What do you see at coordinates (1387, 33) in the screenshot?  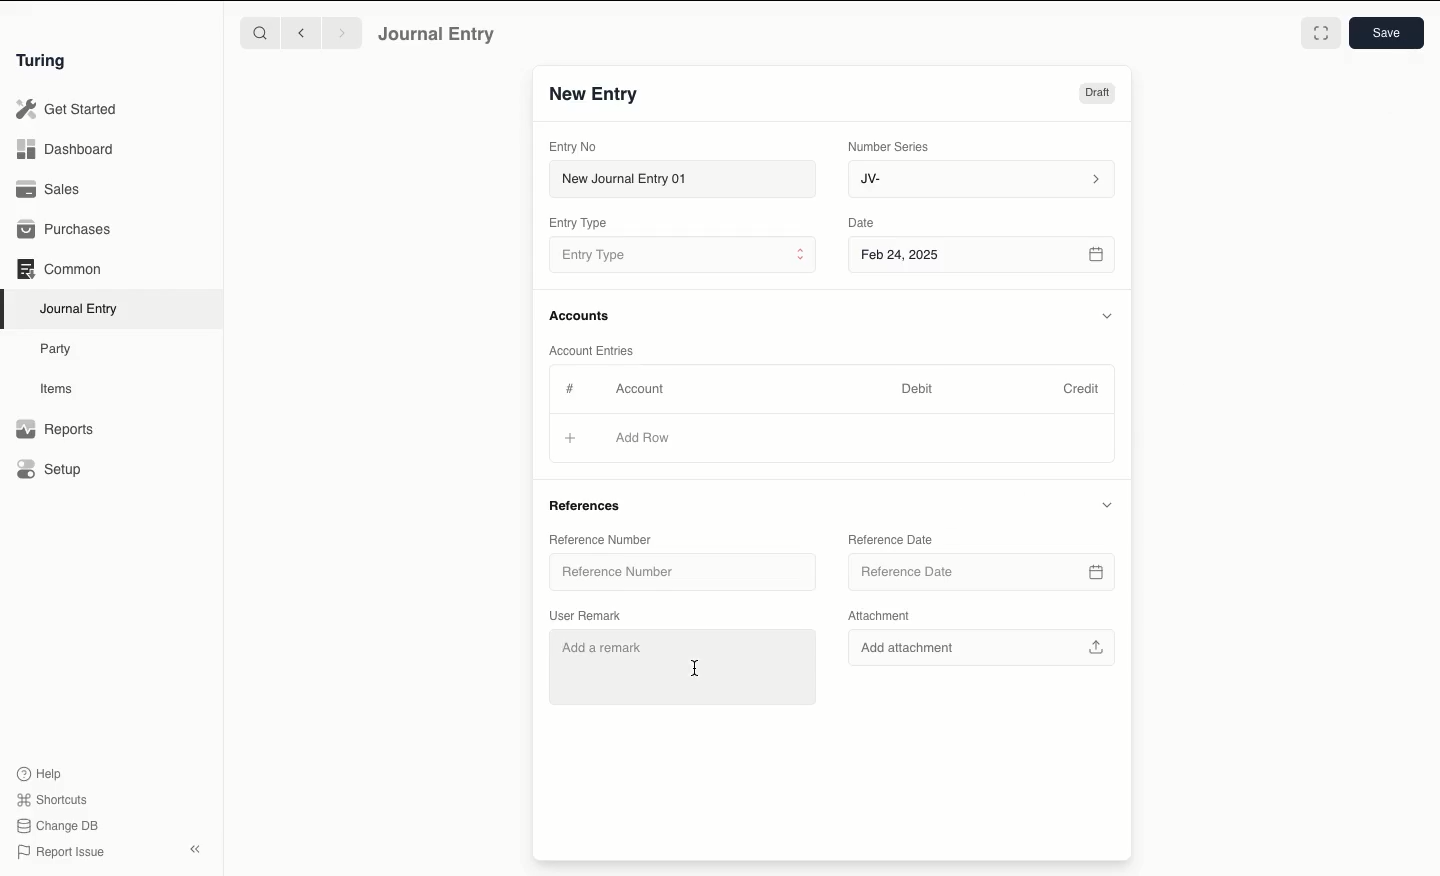 I see `Save` at bounding box center [1387, 33].